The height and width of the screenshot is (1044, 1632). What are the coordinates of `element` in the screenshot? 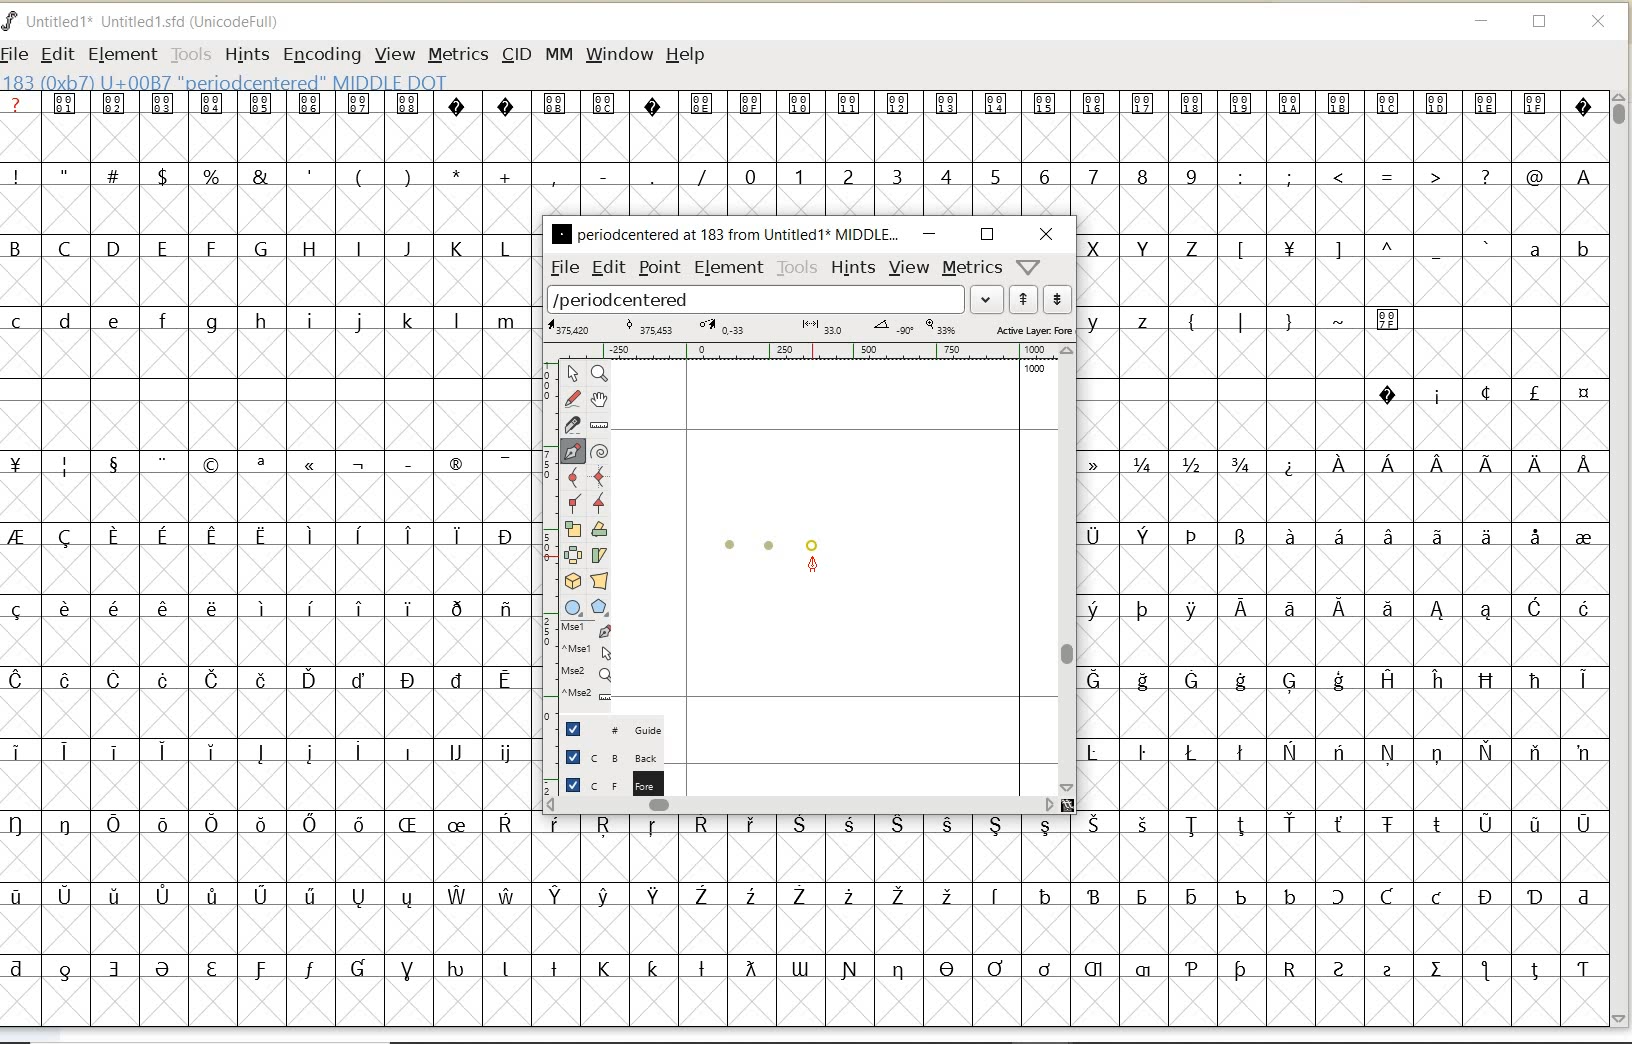 It's located at (726, 267).